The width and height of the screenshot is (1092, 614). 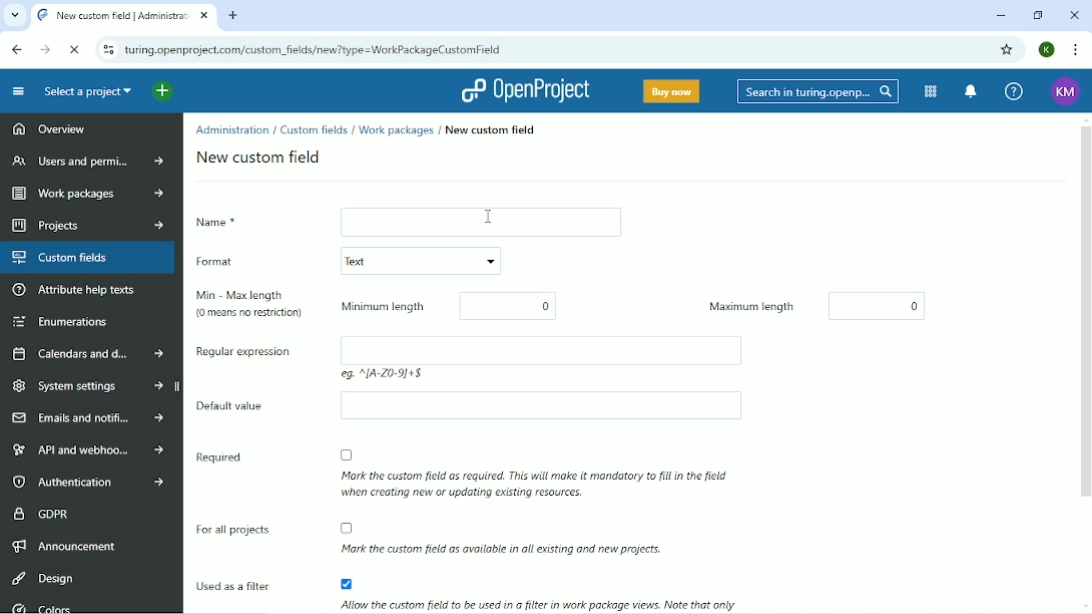 What do you see at coordinates (85, 225) in the screenshot?
I see `Projects` at bounding box center [85, 225].